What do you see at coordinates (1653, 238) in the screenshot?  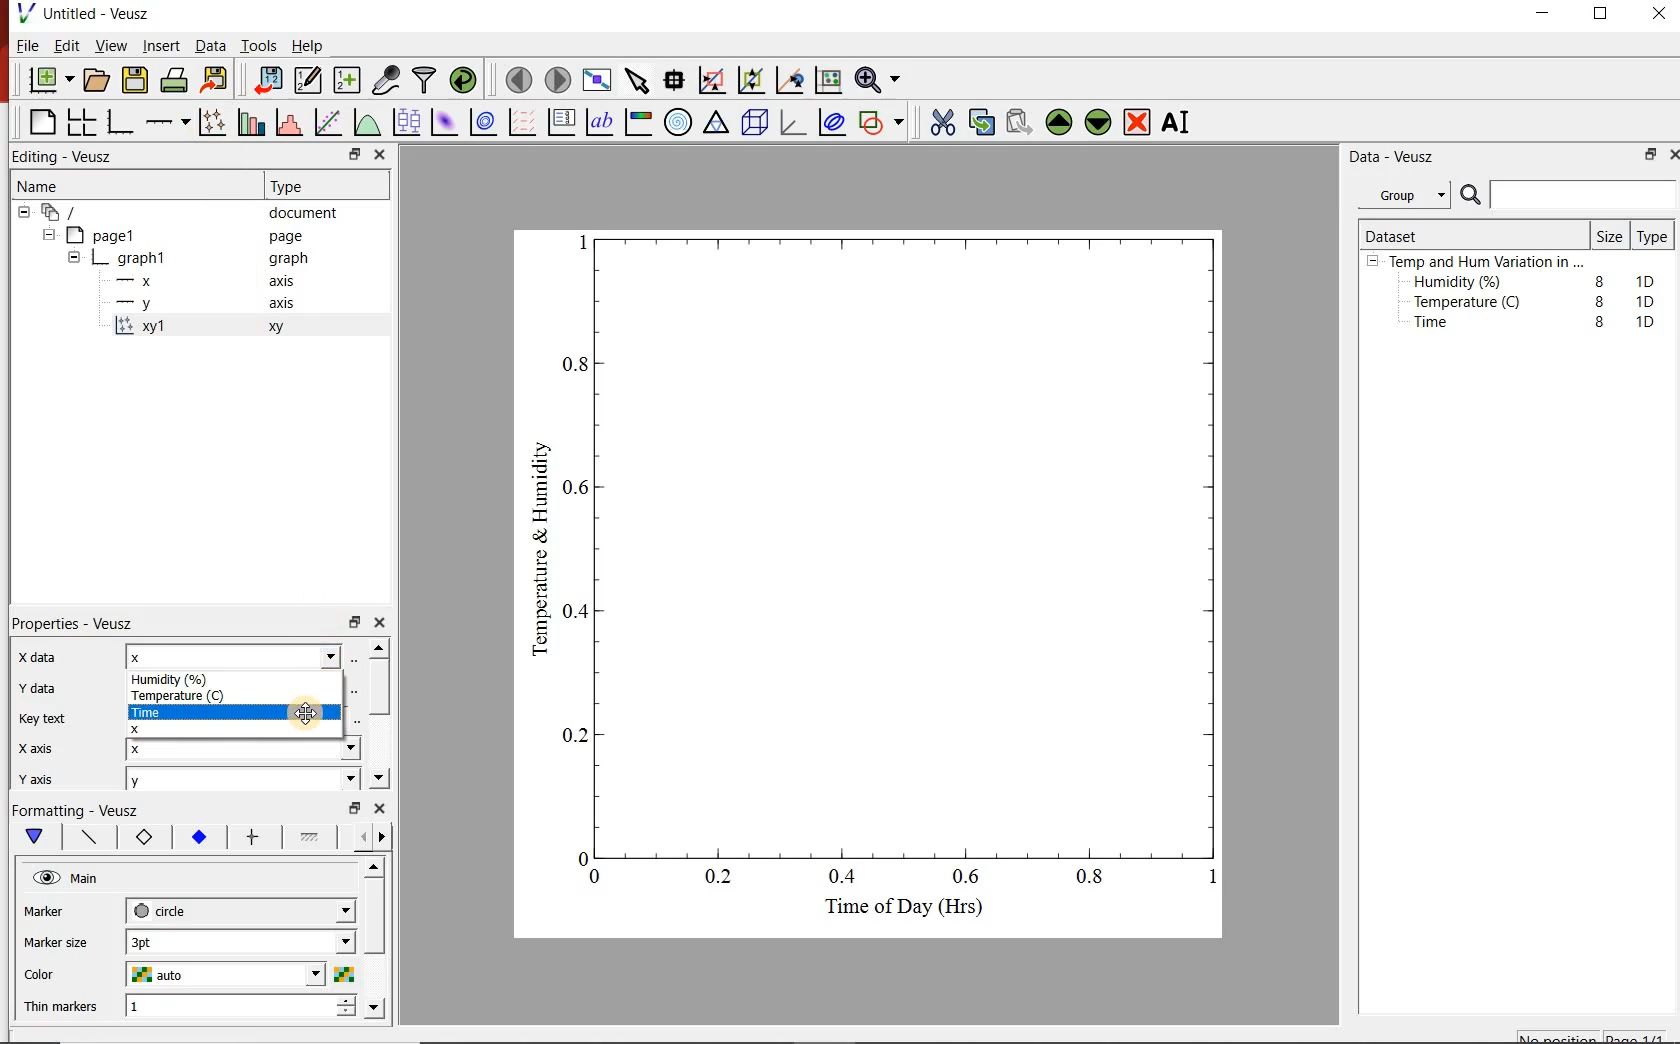 I see `Type` at bounding box center [1653, 238].